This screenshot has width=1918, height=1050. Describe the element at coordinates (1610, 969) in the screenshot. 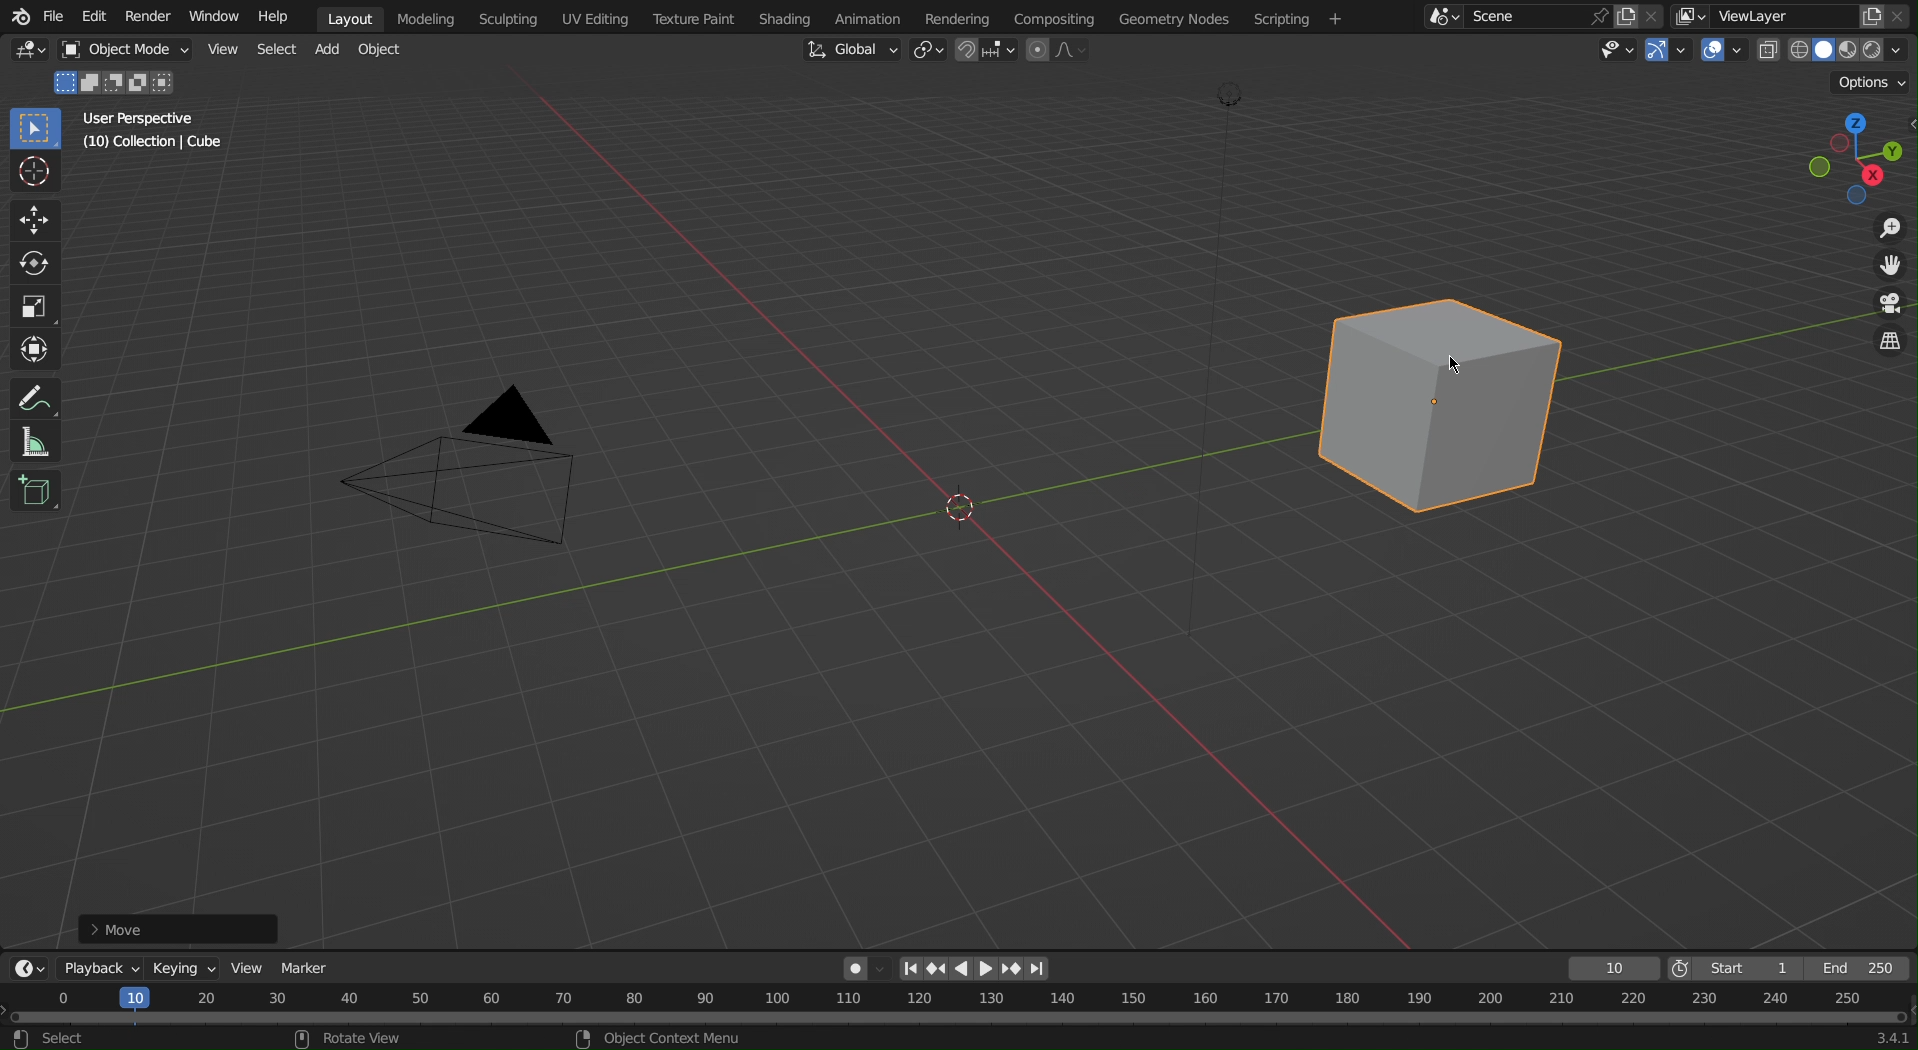

I see `Frame` at that location.